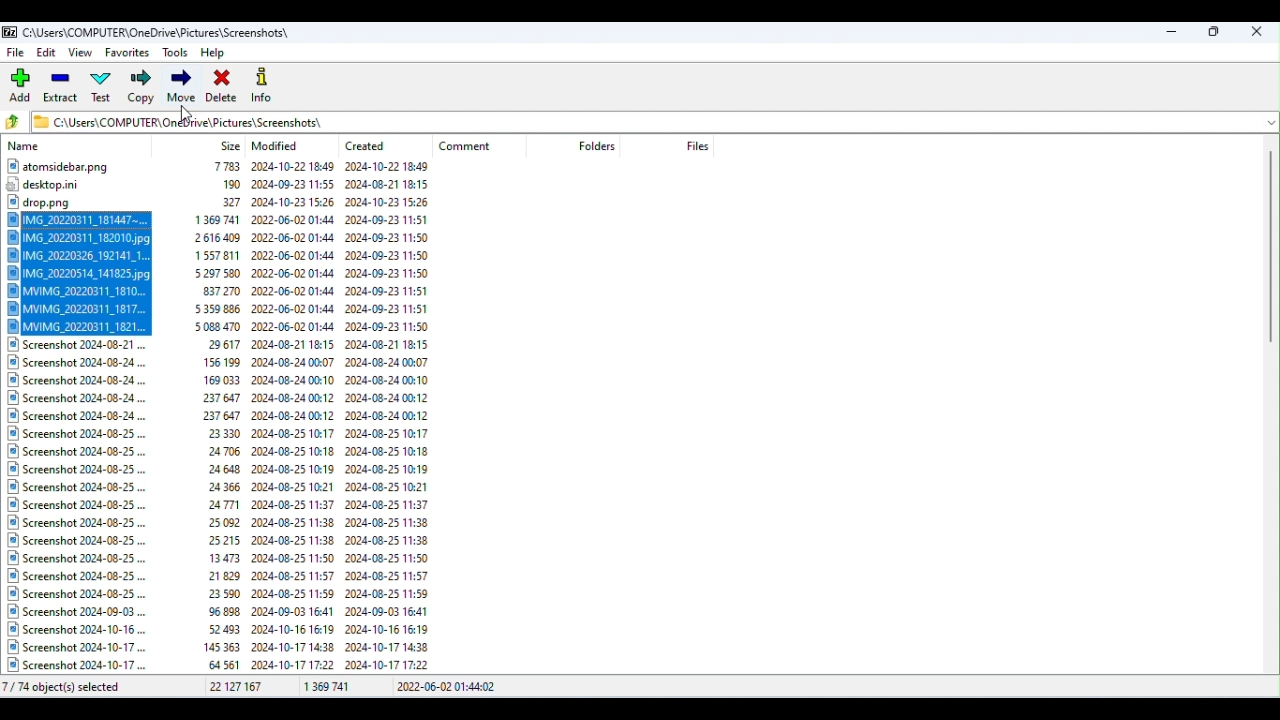 This screenshot has height=720, width=1280. I want to click on Files, so click(231, 508).